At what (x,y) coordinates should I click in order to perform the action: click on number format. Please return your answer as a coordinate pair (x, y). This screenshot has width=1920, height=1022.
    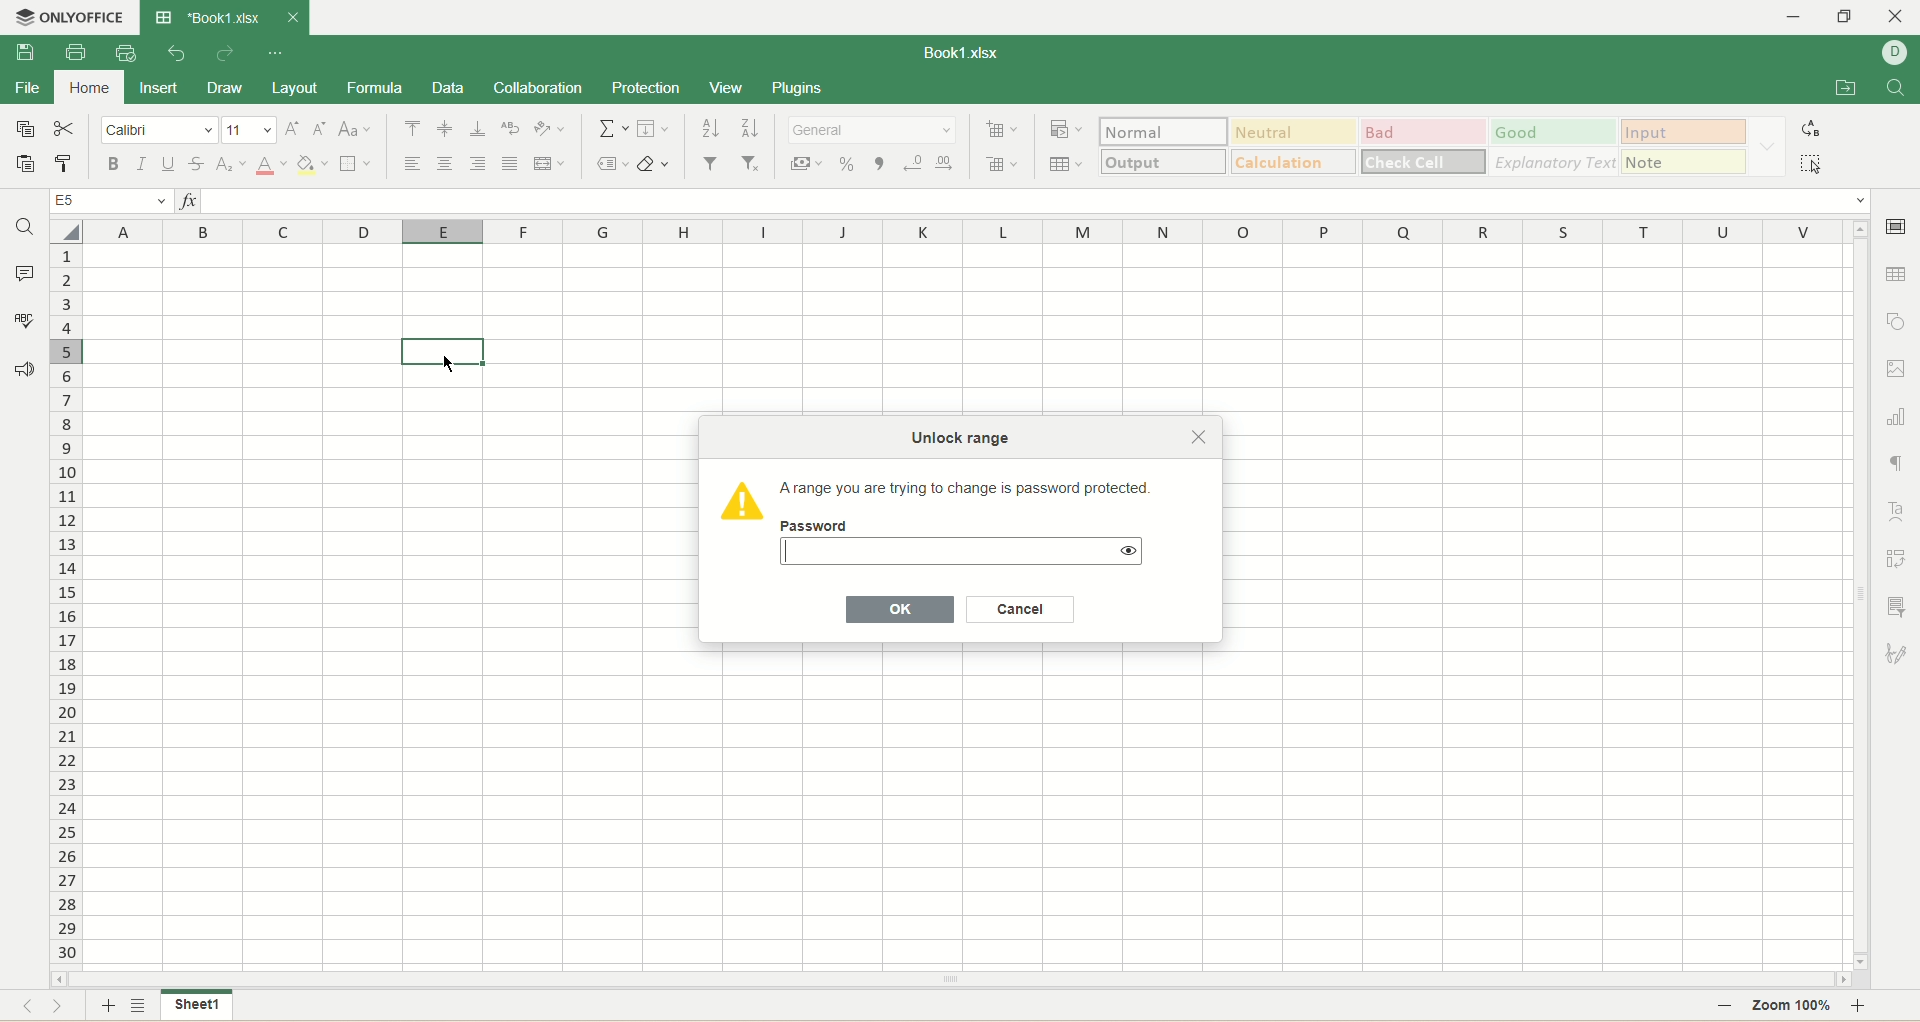
    Looking at the image, I should click on (871, 131).